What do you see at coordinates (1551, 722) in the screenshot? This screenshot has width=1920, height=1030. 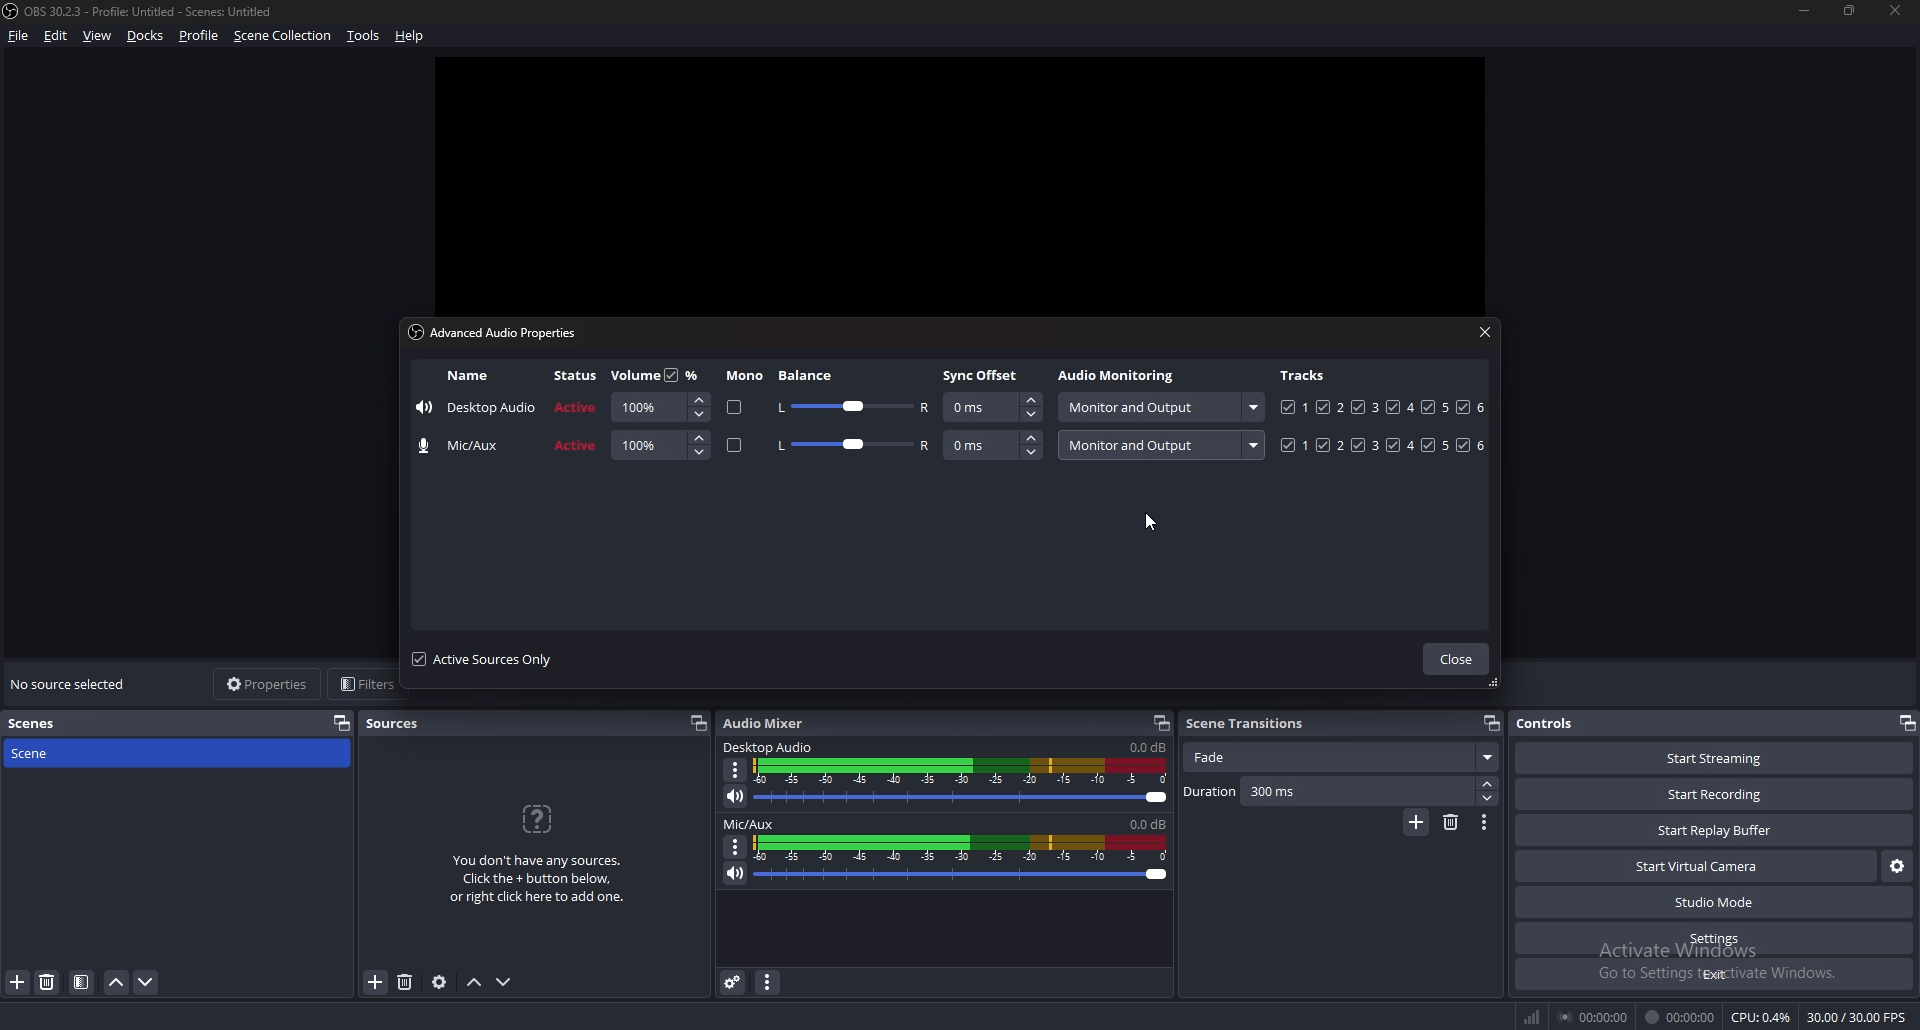 I see `controls` at bounding box center [1551, 722].